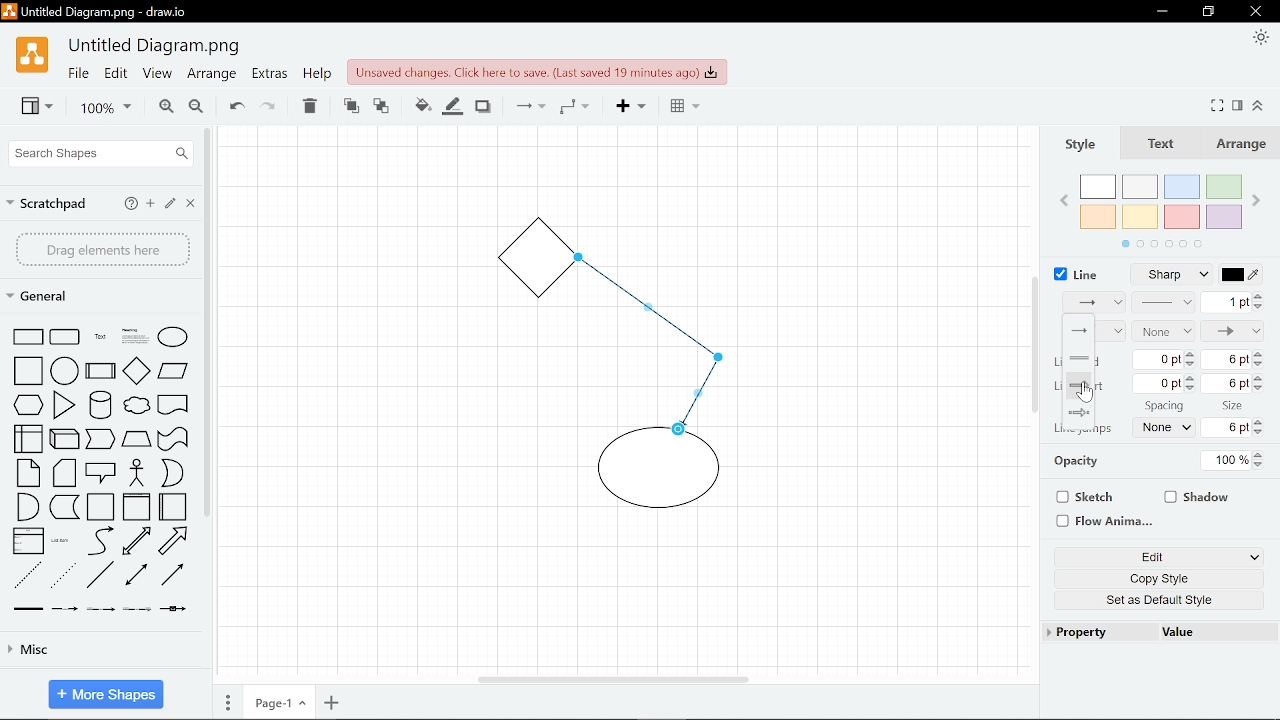 Image resolution: width=1280 pixels, height=720 pixels. I want to click on shape, so click(173, 474).